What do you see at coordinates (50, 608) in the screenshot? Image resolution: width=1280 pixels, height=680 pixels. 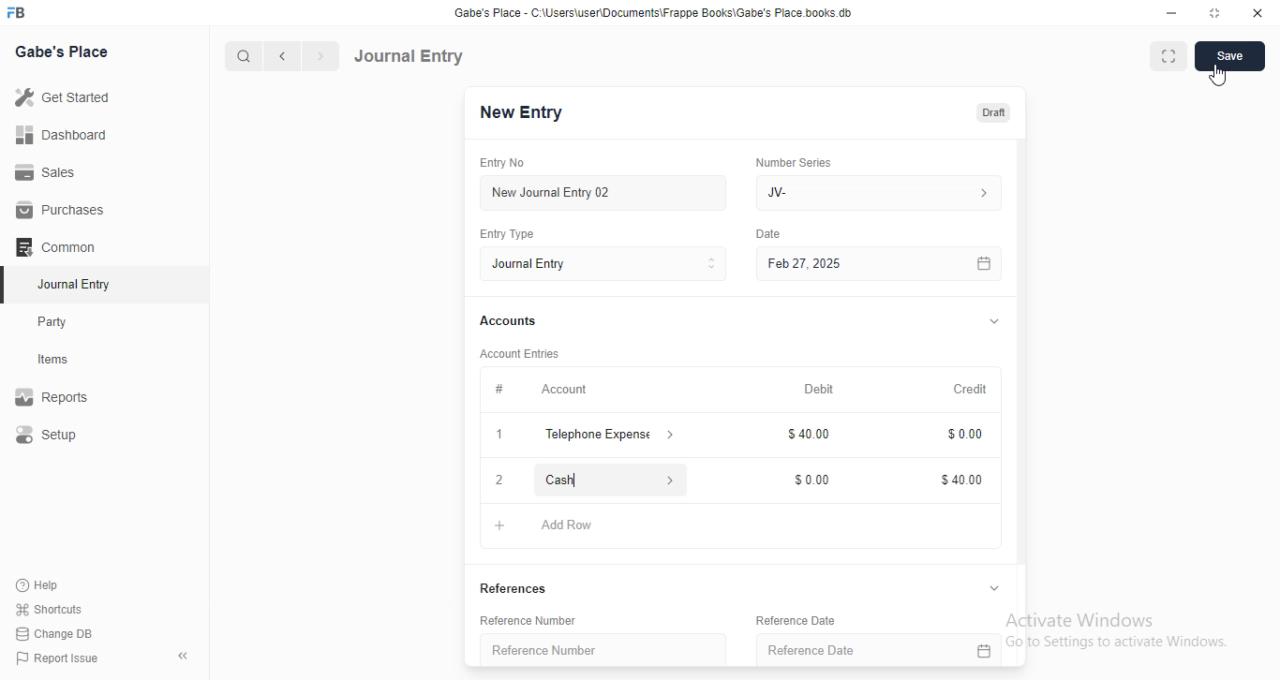 I see `' Shortcuts` at bounding box center [50, 608].